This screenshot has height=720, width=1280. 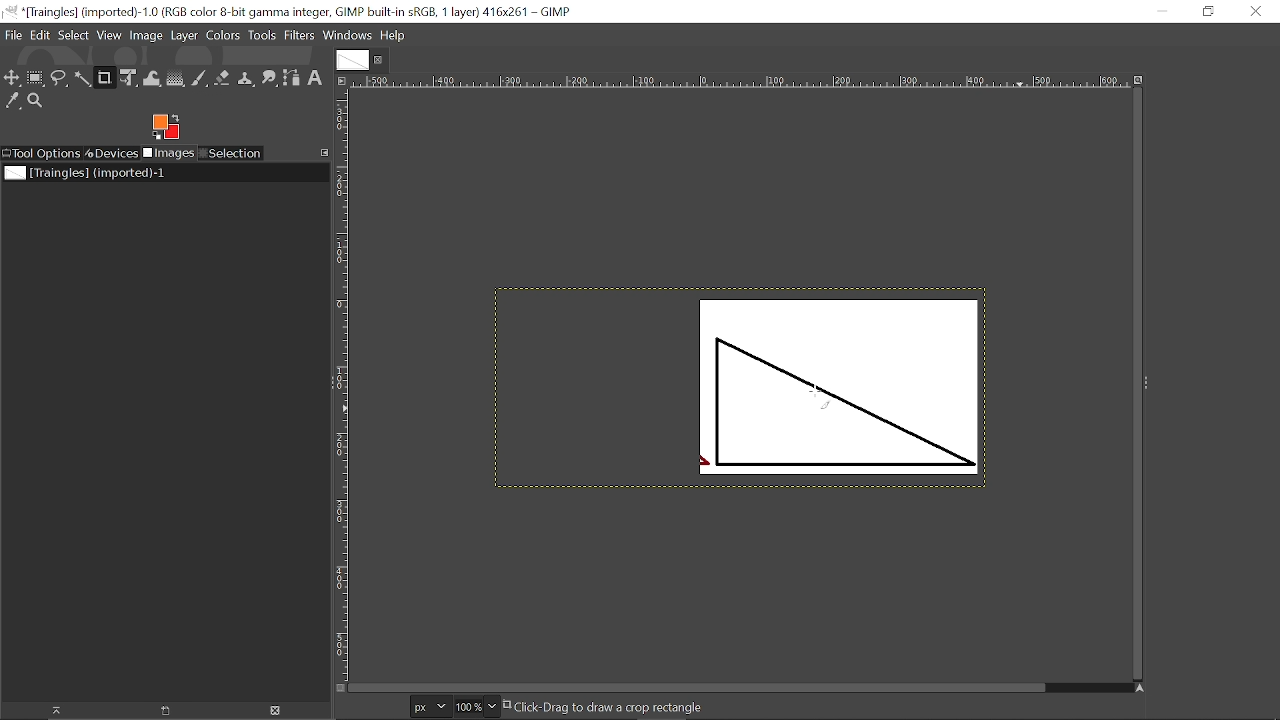 I want to click on Tools, so click(x=262, y=36).